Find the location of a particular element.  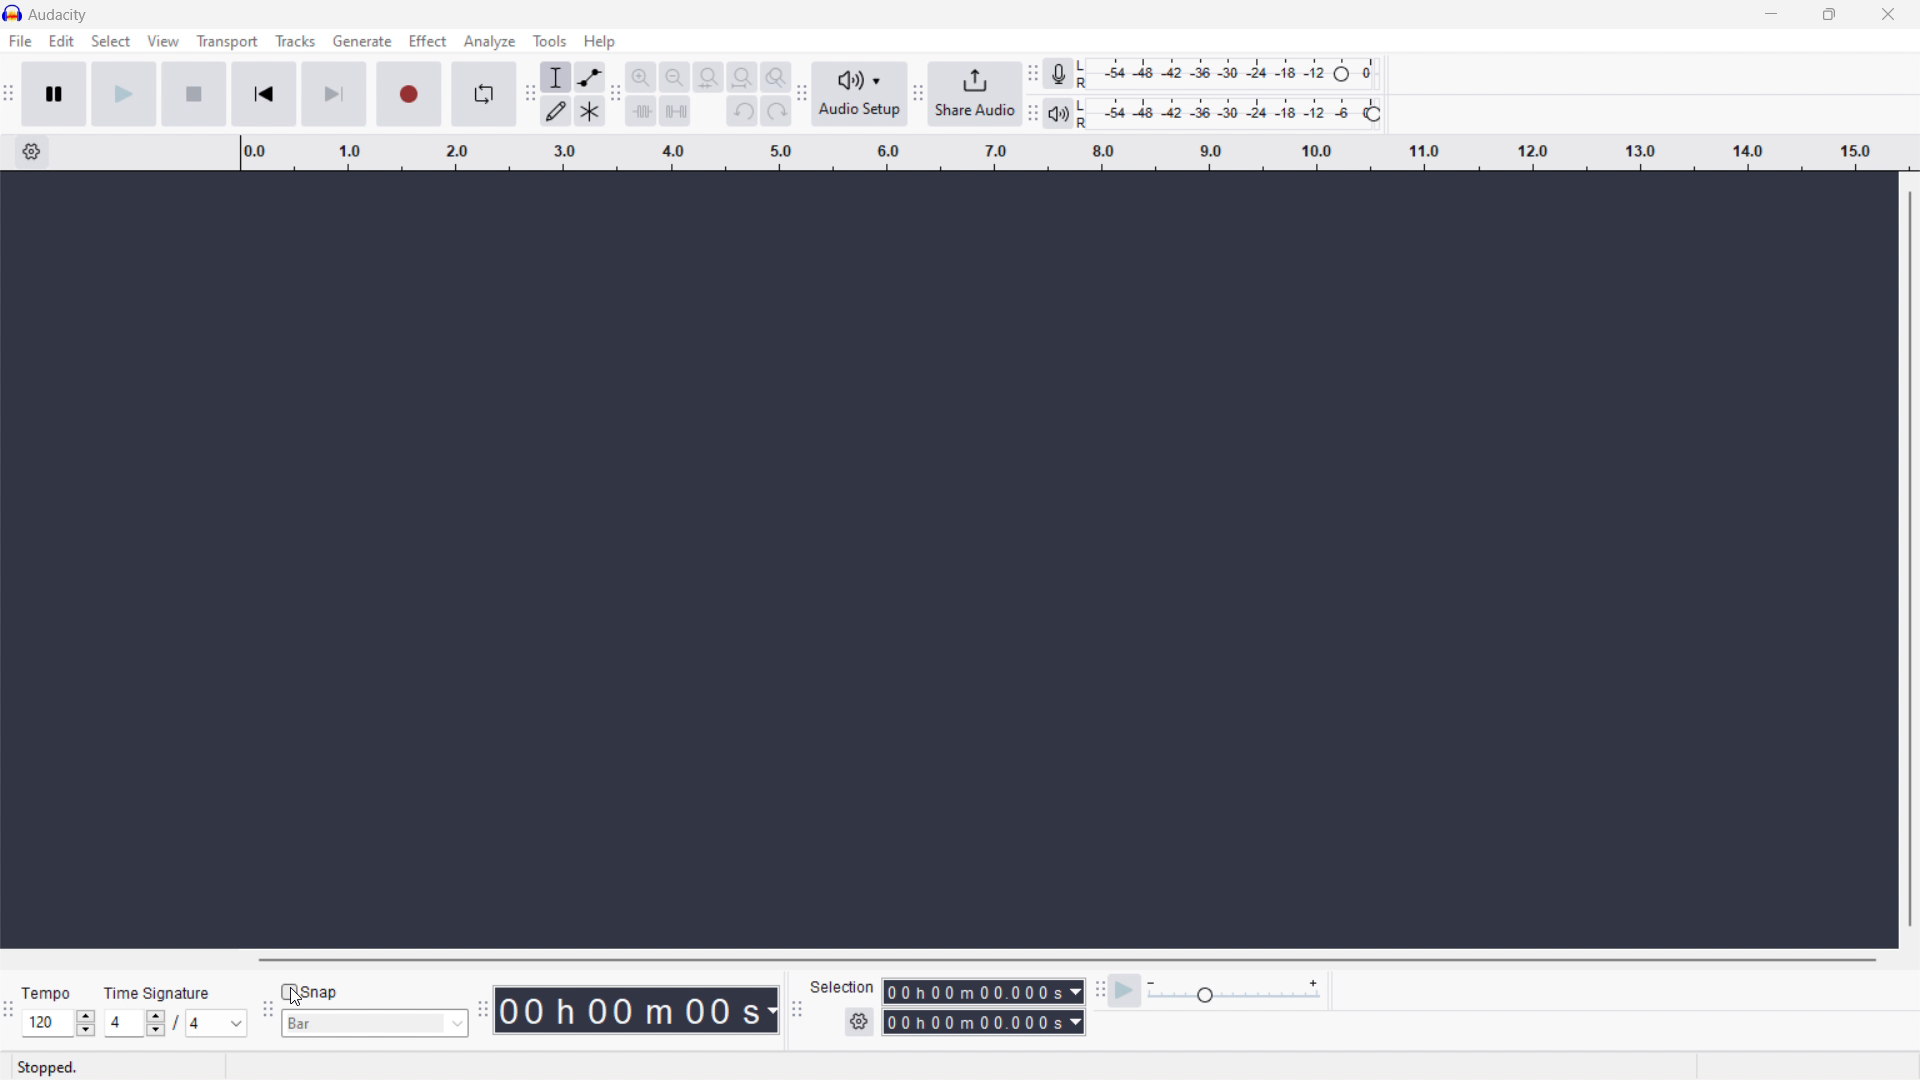

settings is located at coordinates (32, 151).